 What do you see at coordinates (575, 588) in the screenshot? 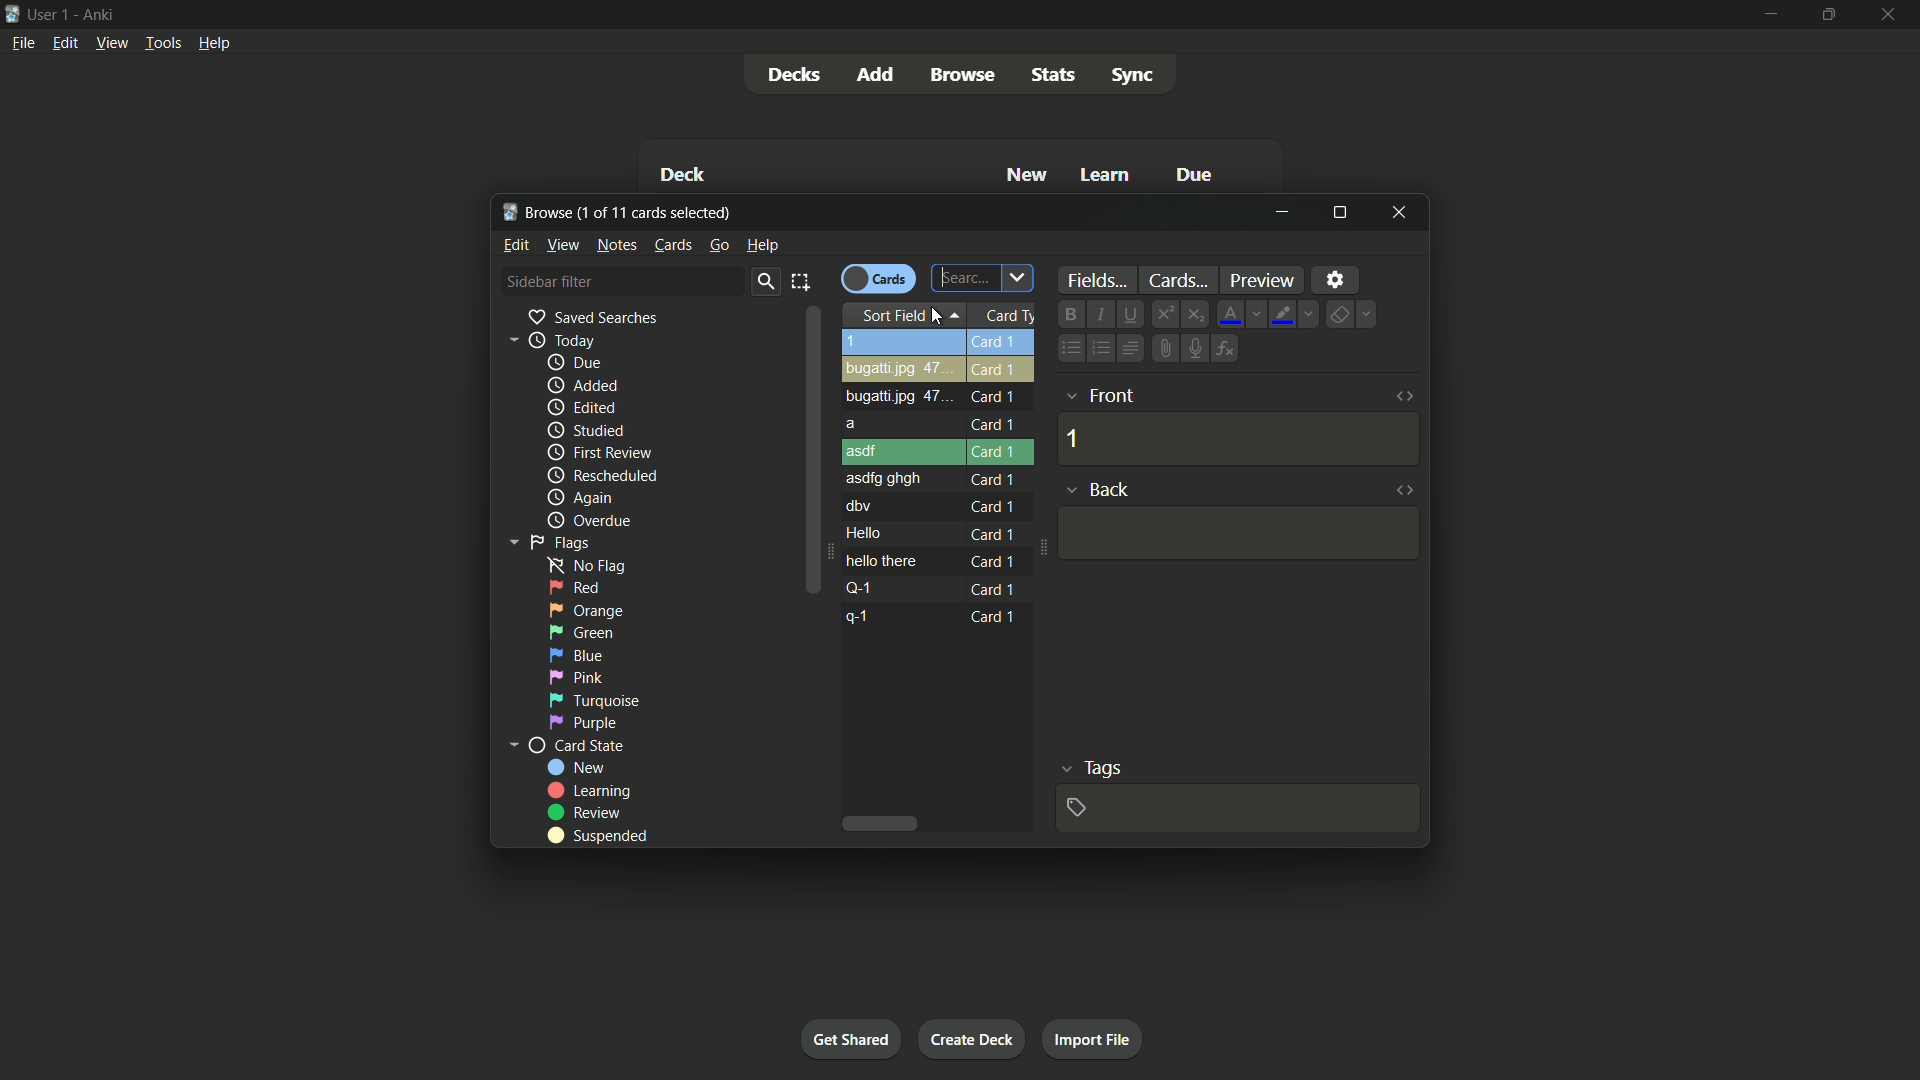
I see `red` at bounding box center [575, 588].